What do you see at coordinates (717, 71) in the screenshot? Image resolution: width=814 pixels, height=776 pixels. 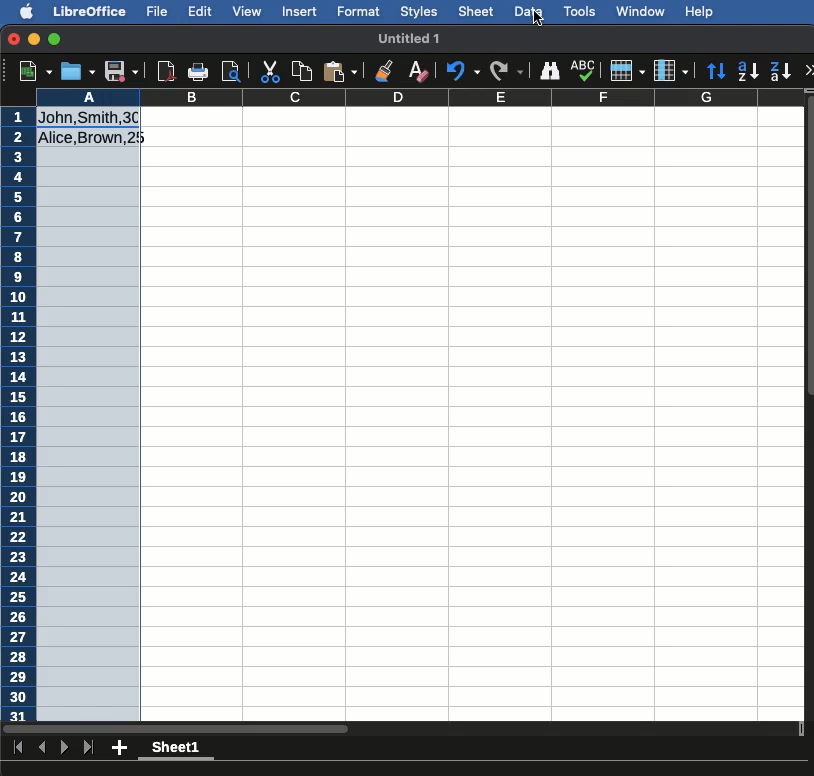 I see `Sort` at bounding box center [717, 71].